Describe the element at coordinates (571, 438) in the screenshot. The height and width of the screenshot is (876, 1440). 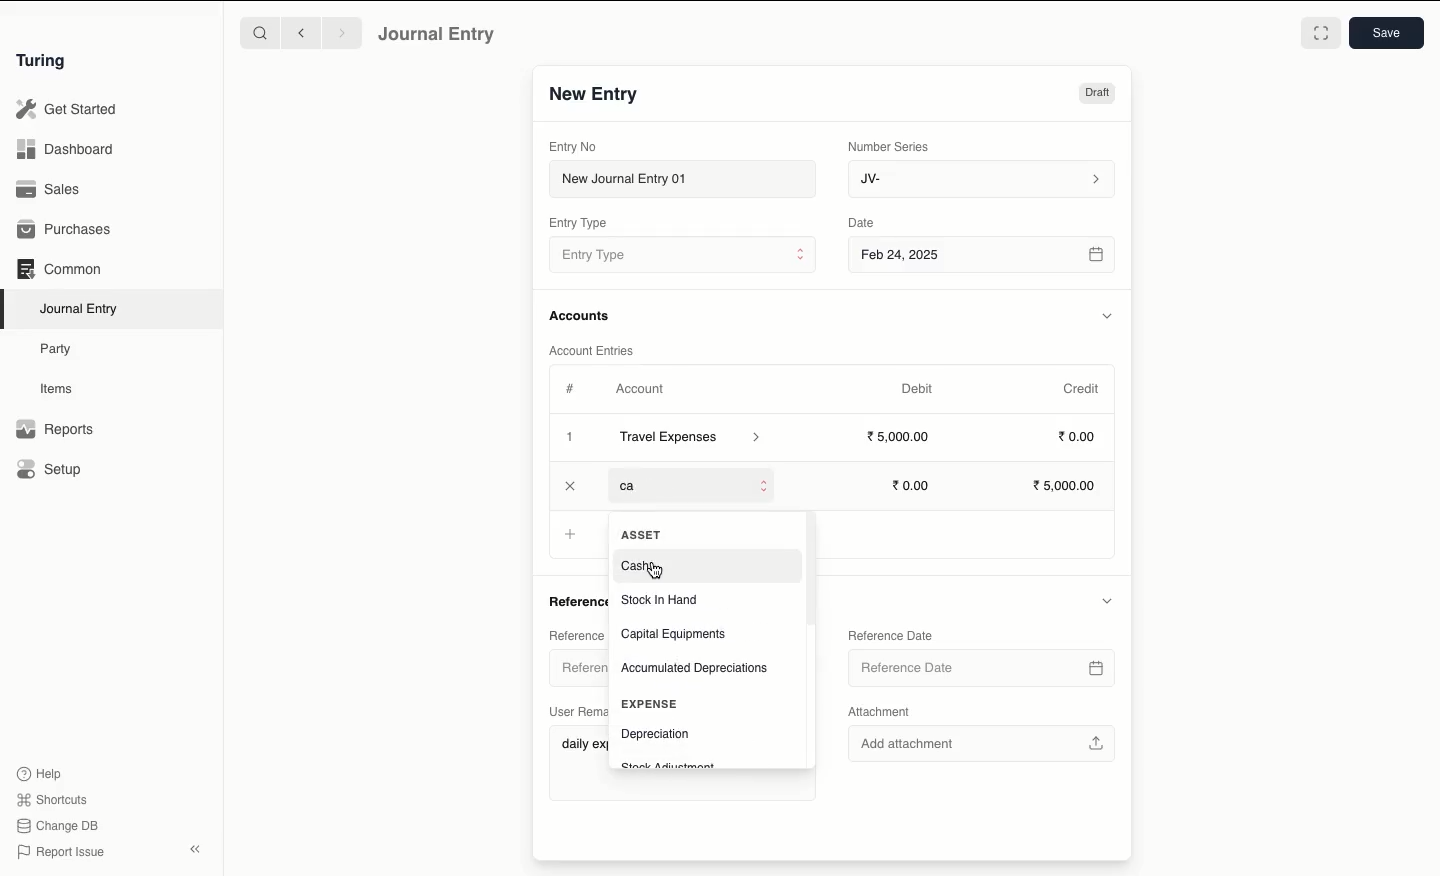
I see `Add` at that location.